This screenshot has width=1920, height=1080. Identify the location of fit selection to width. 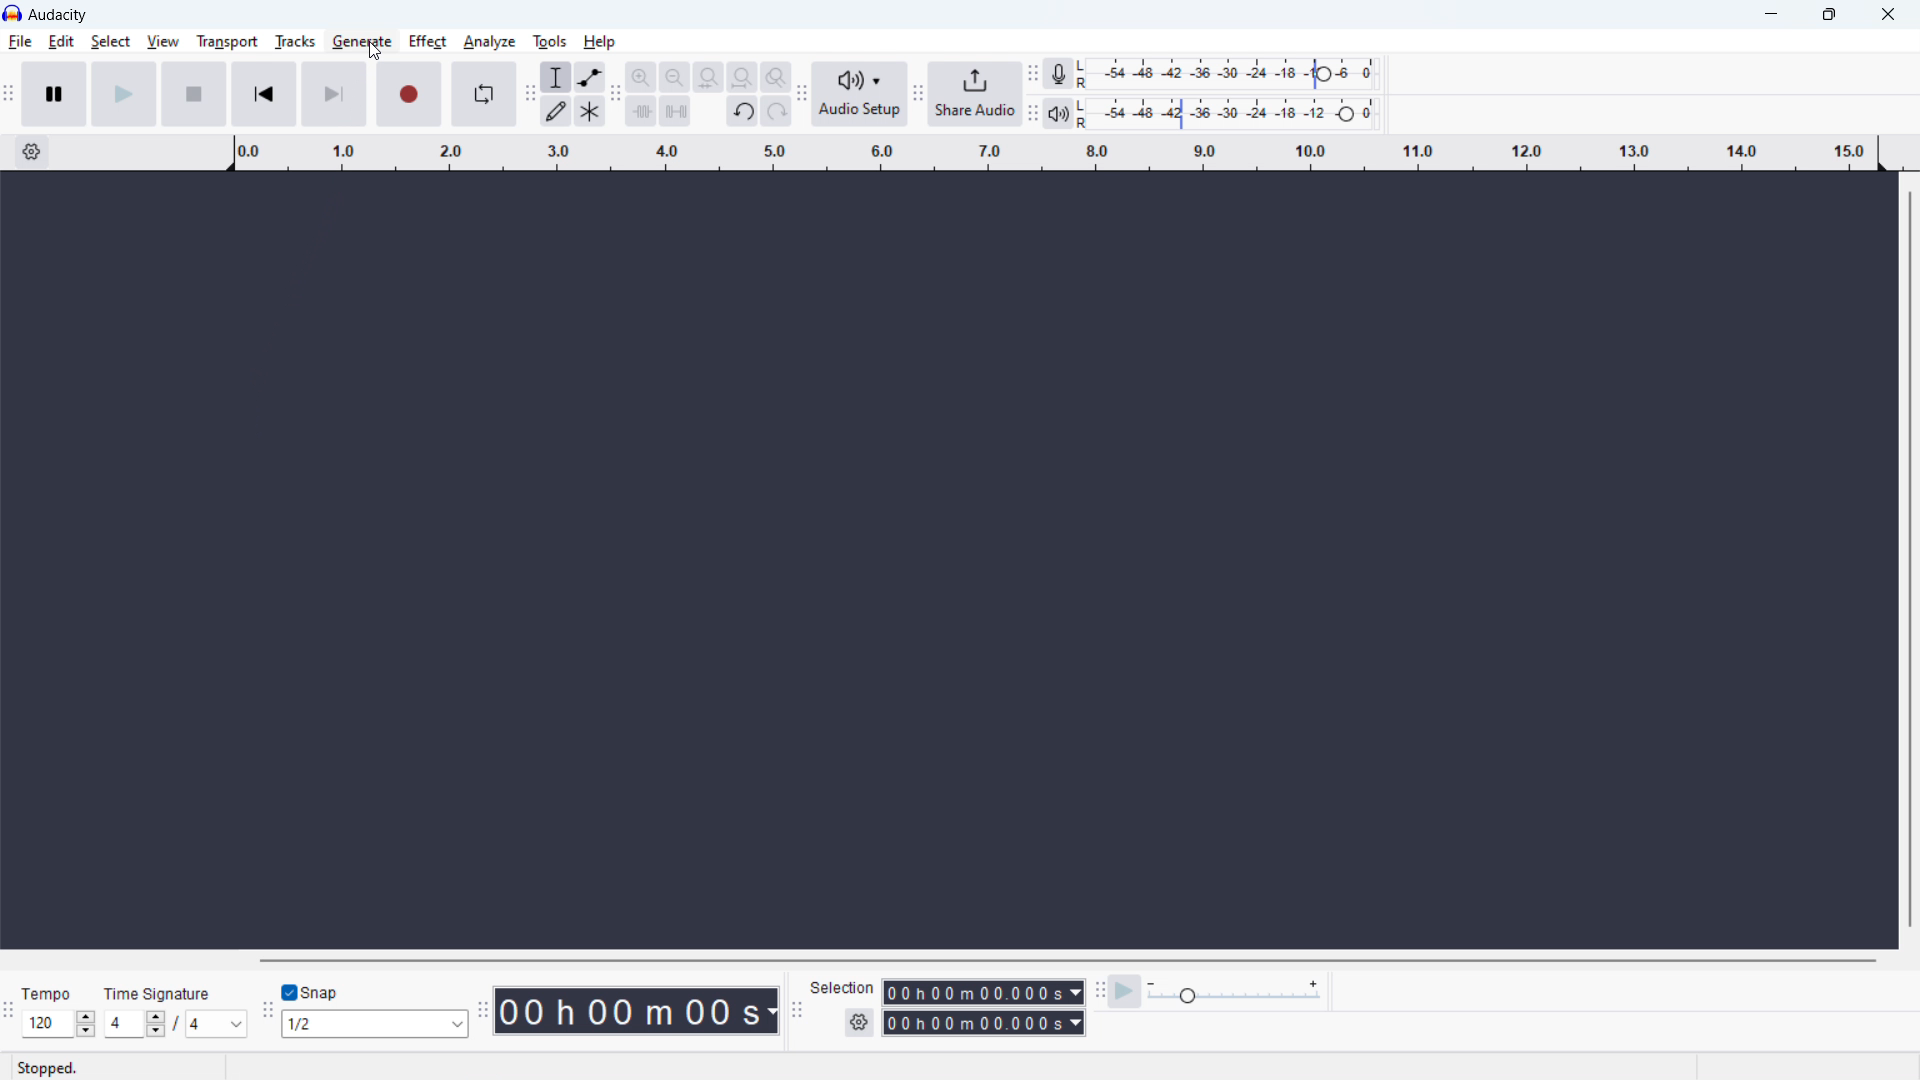
(710, 77).